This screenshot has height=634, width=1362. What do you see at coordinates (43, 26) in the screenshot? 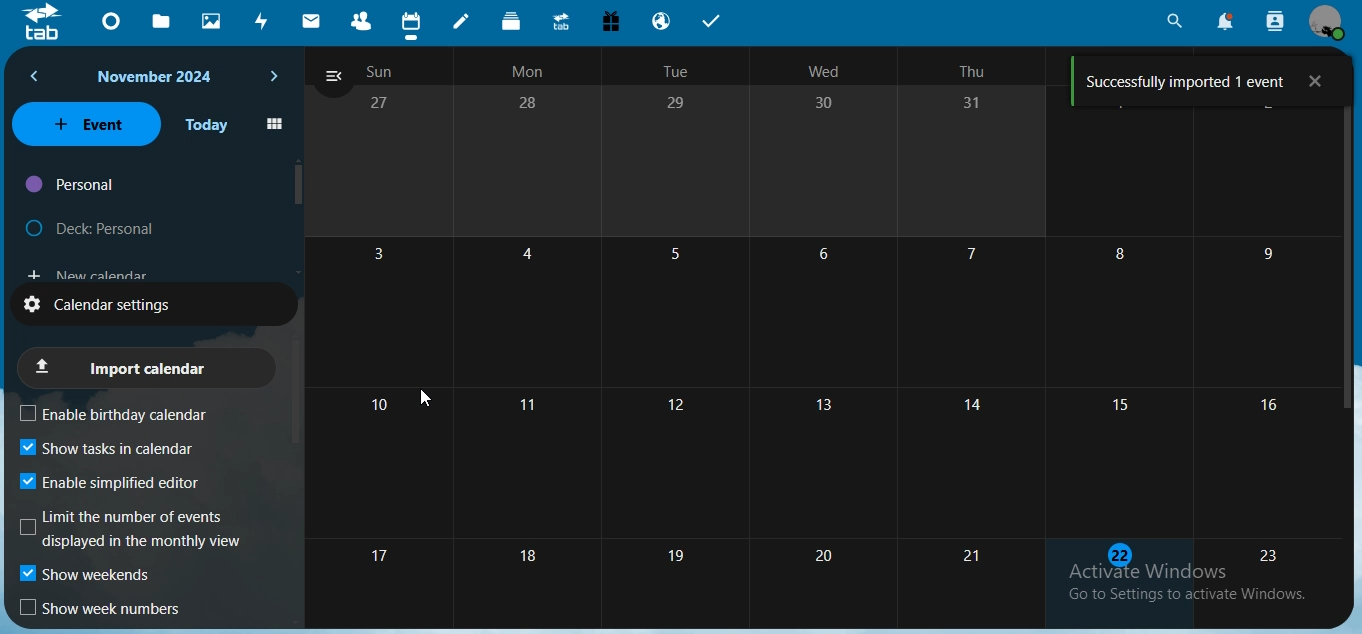
I see `icon` at bounding box center [43, 26].